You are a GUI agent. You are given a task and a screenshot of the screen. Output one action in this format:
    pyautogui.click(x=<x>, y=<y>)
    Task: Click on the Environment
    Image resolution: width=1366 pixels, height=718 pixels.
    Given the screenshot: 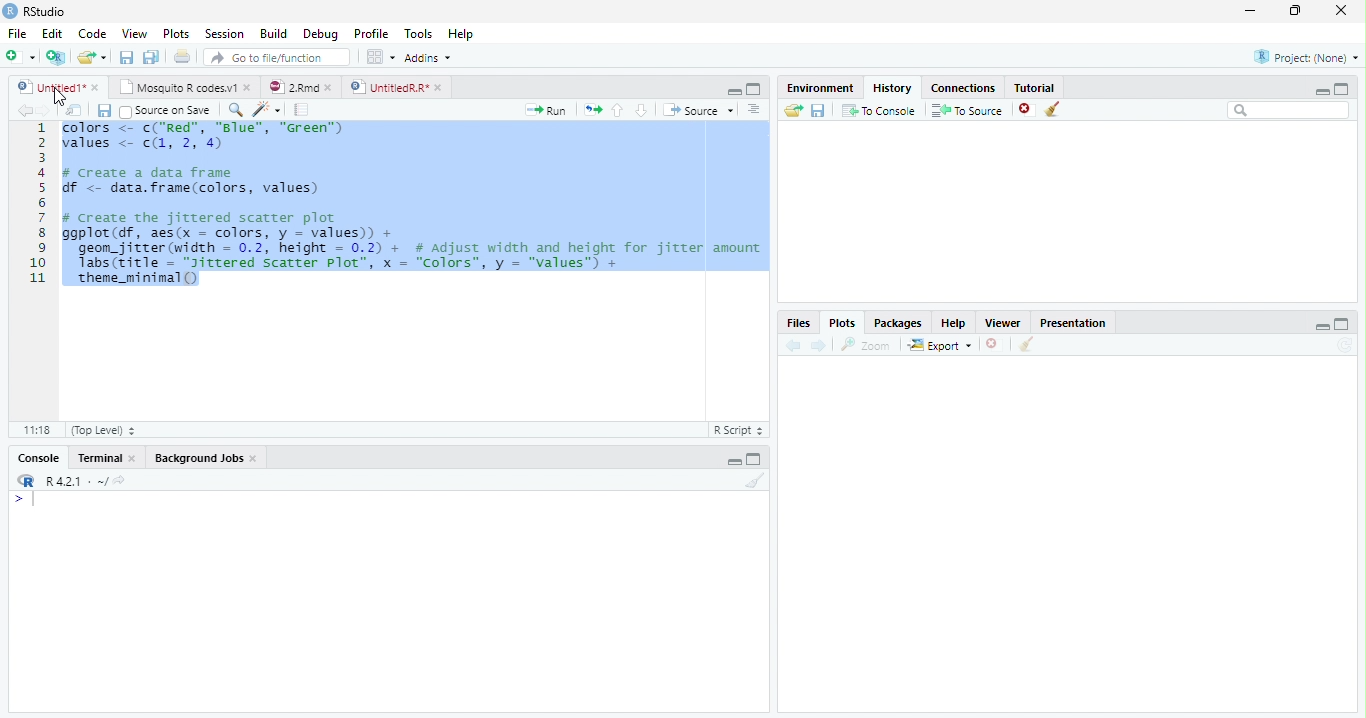 What is the action you would take?
    pyautogui.click(x=819, y=87)
    